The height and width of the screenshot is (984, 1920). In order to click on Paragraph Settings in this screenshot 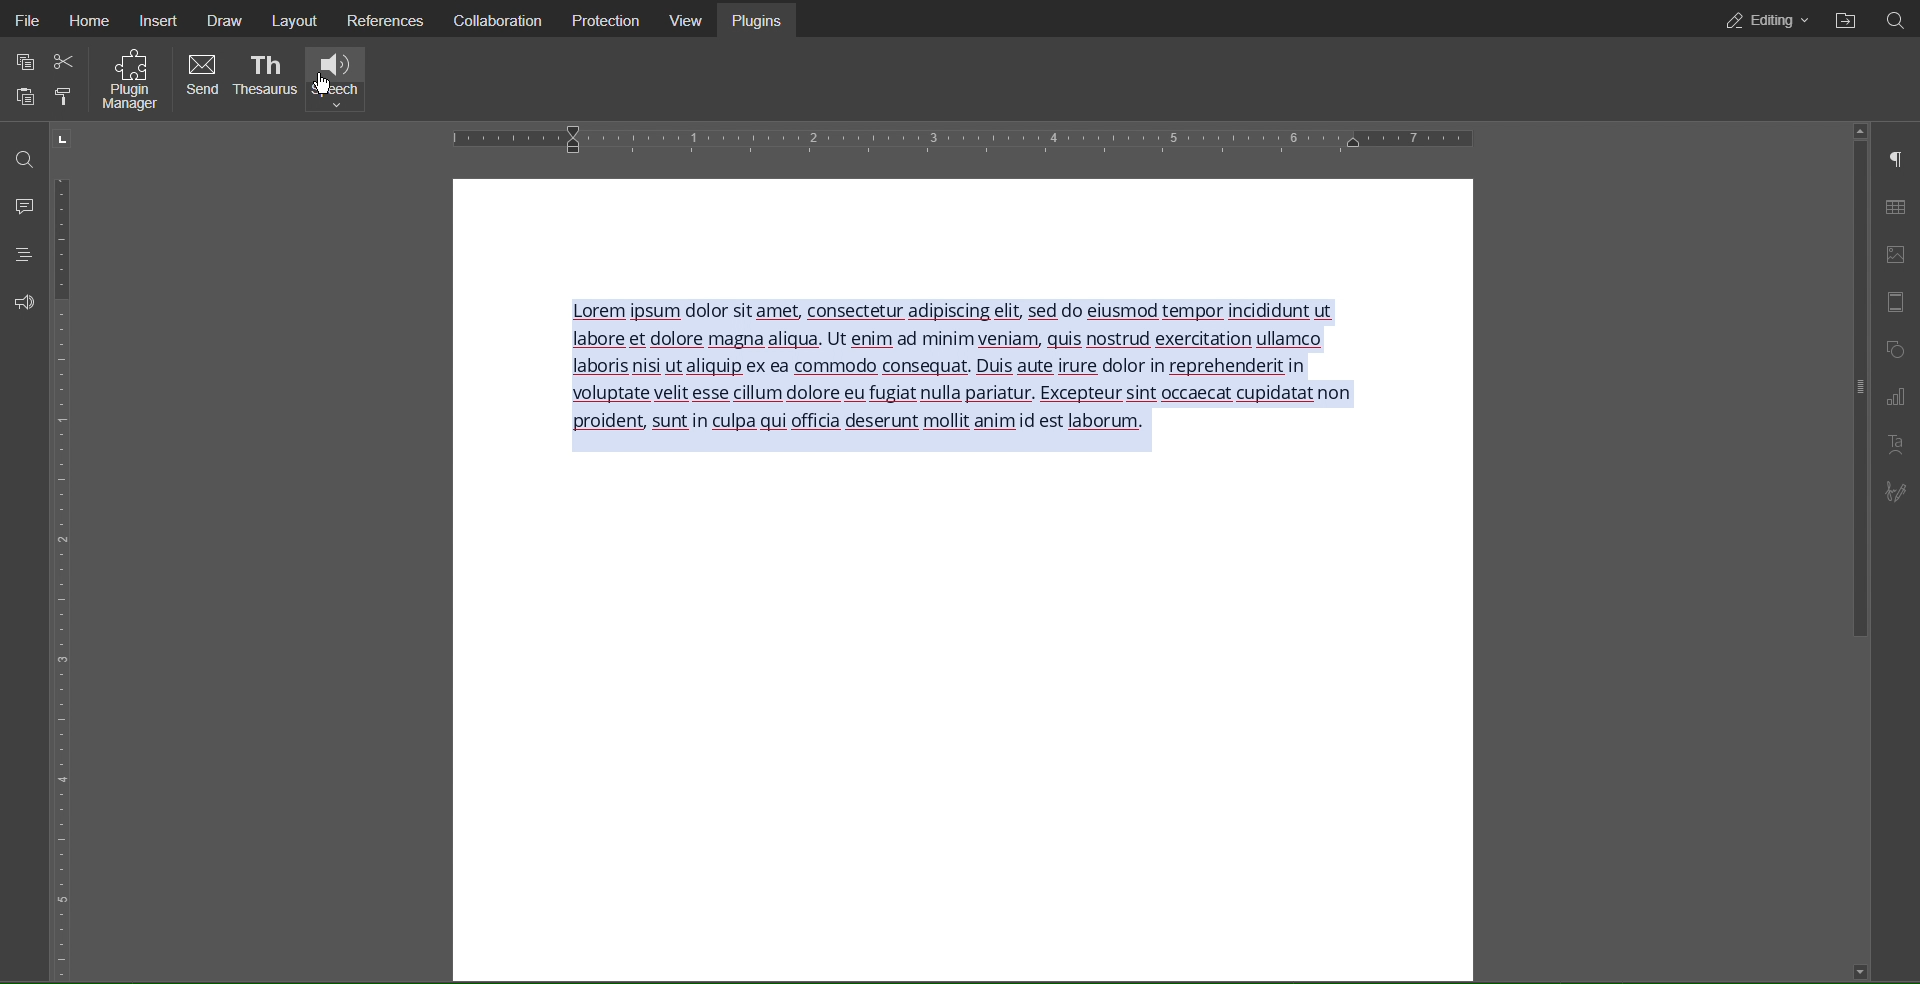, I will do `click(1897, 158)`.